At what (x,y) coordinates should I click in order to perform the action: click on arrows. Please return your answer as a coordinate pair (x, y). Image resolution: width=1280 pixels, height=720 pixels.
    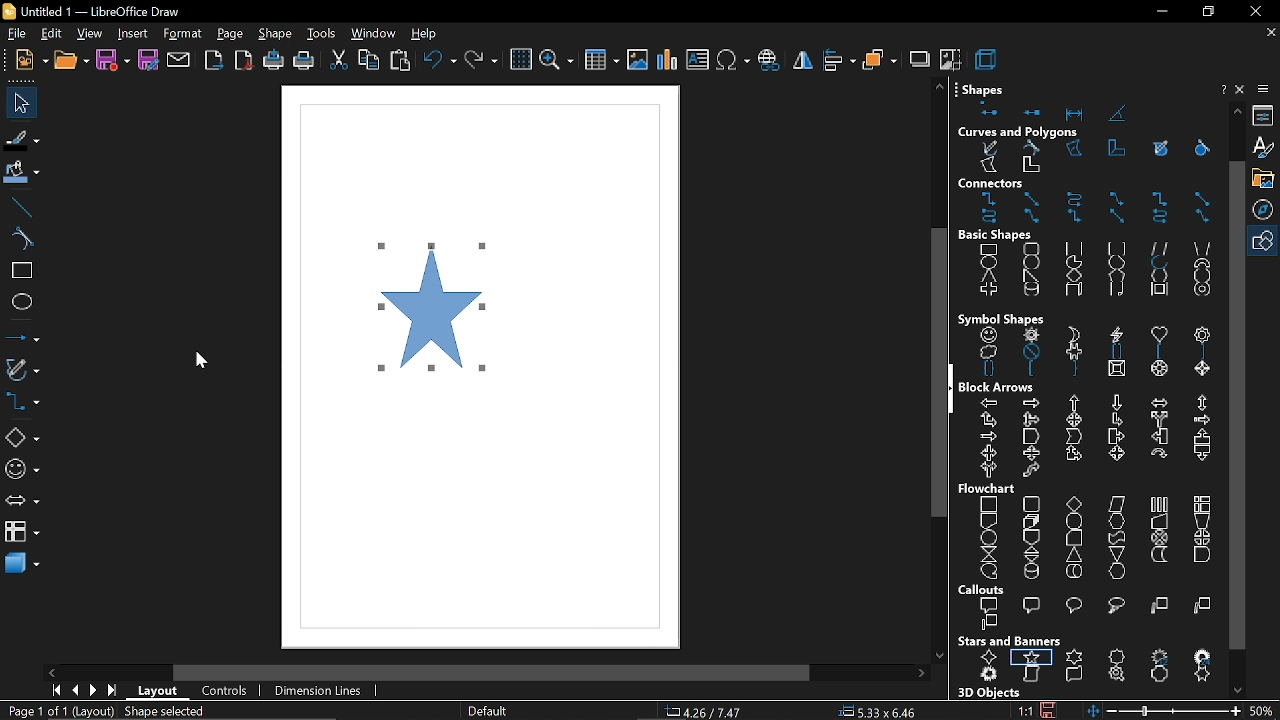
    Looking at the image, I should click on (22, 503).